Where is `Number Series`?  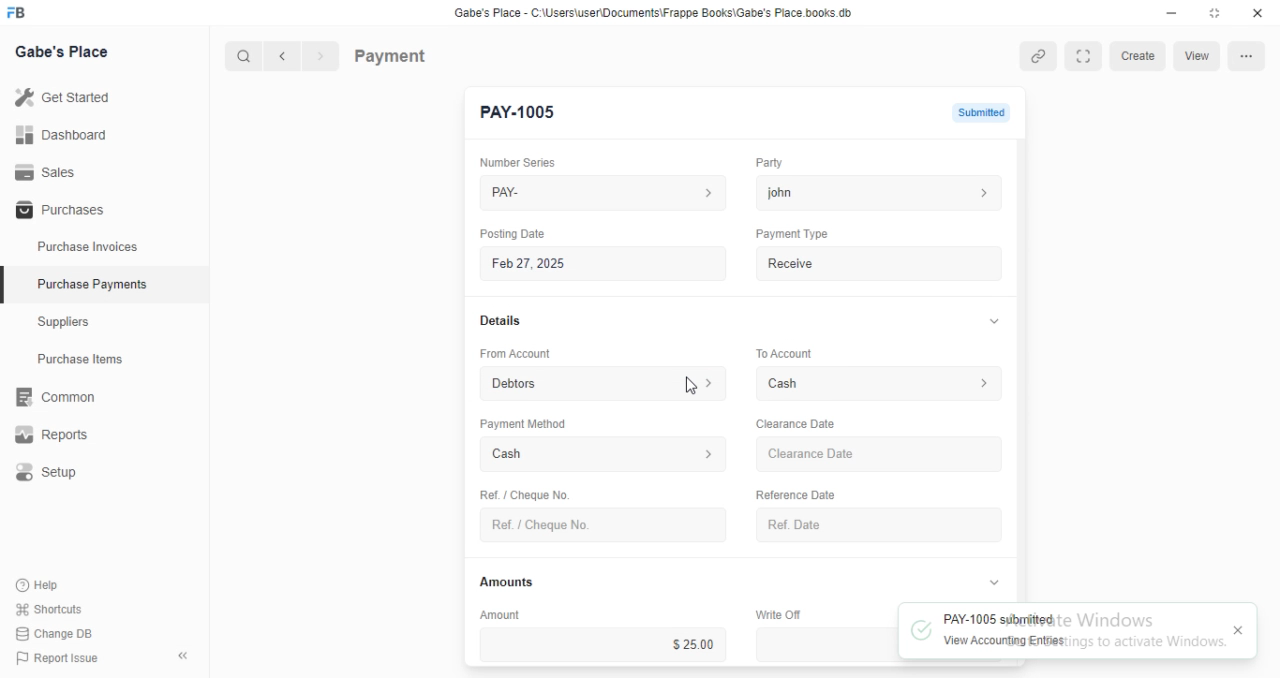 Number Series is located at coordinates (510, 162).